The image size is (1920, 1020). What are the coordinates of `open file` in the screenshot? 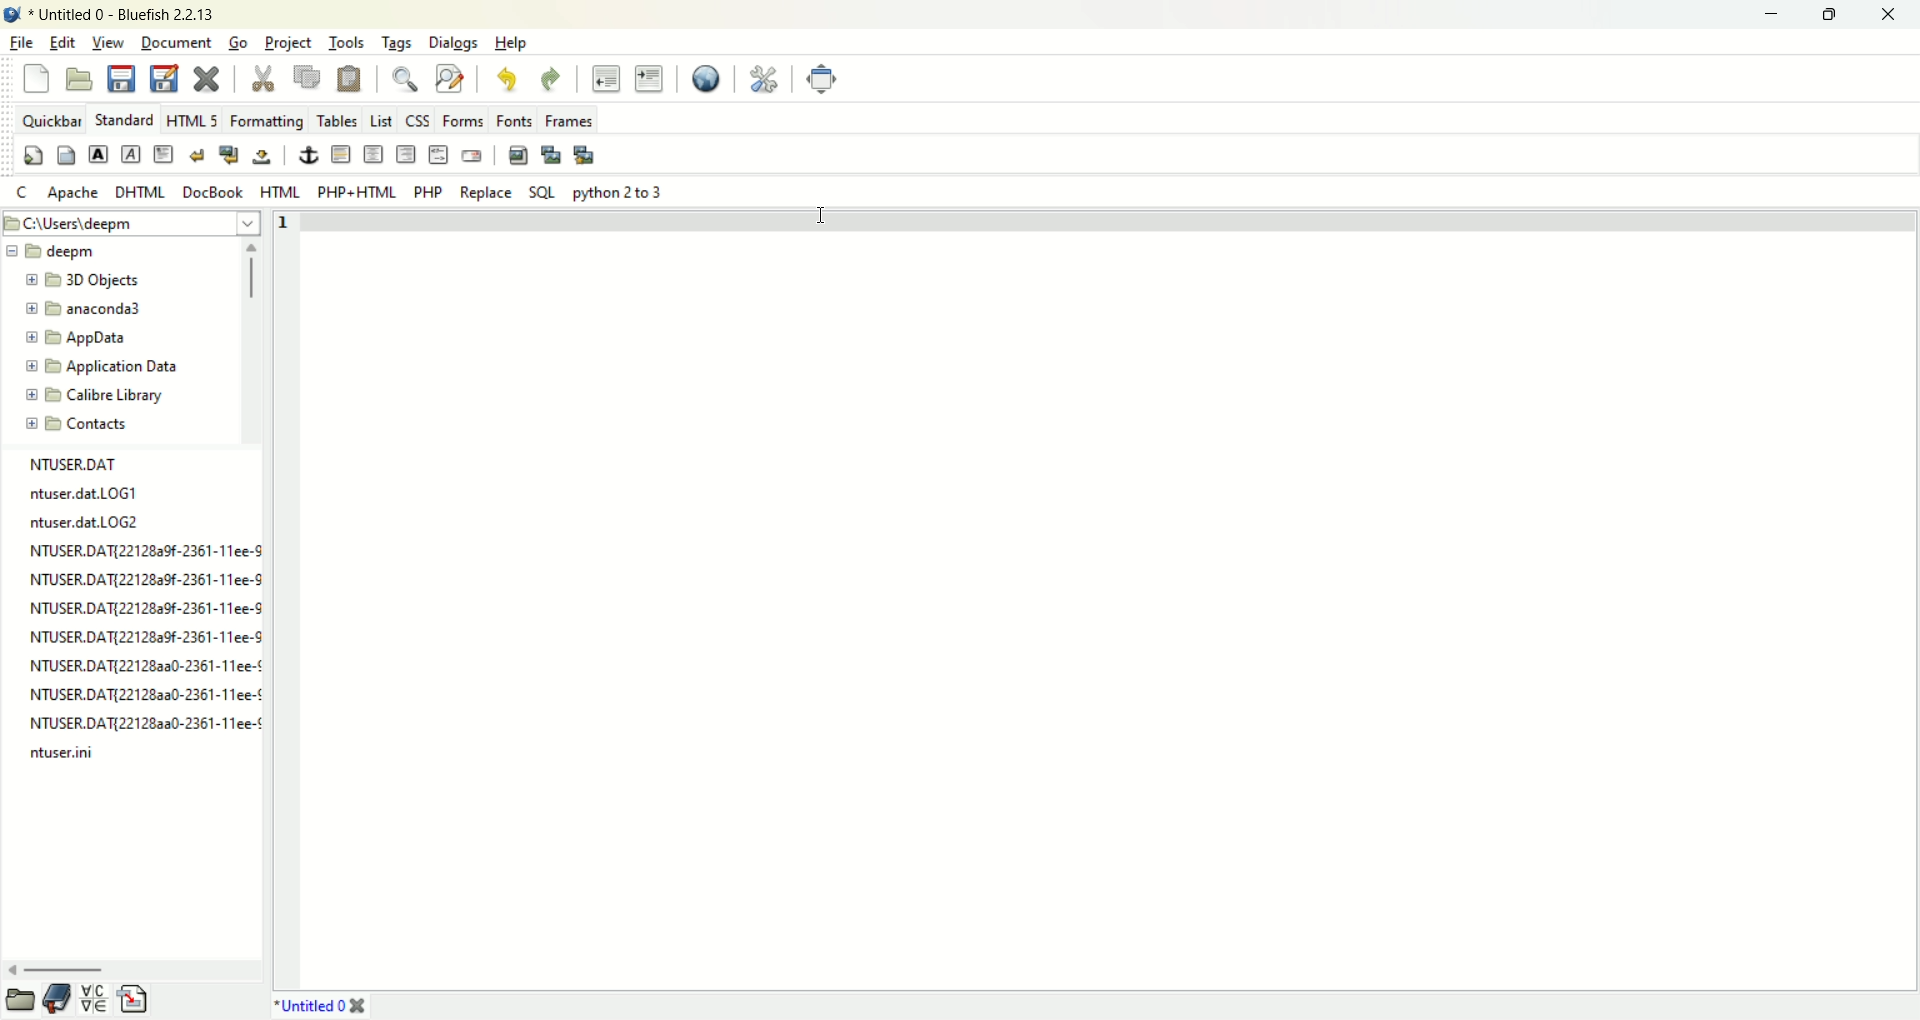 It's located at (78, 80).